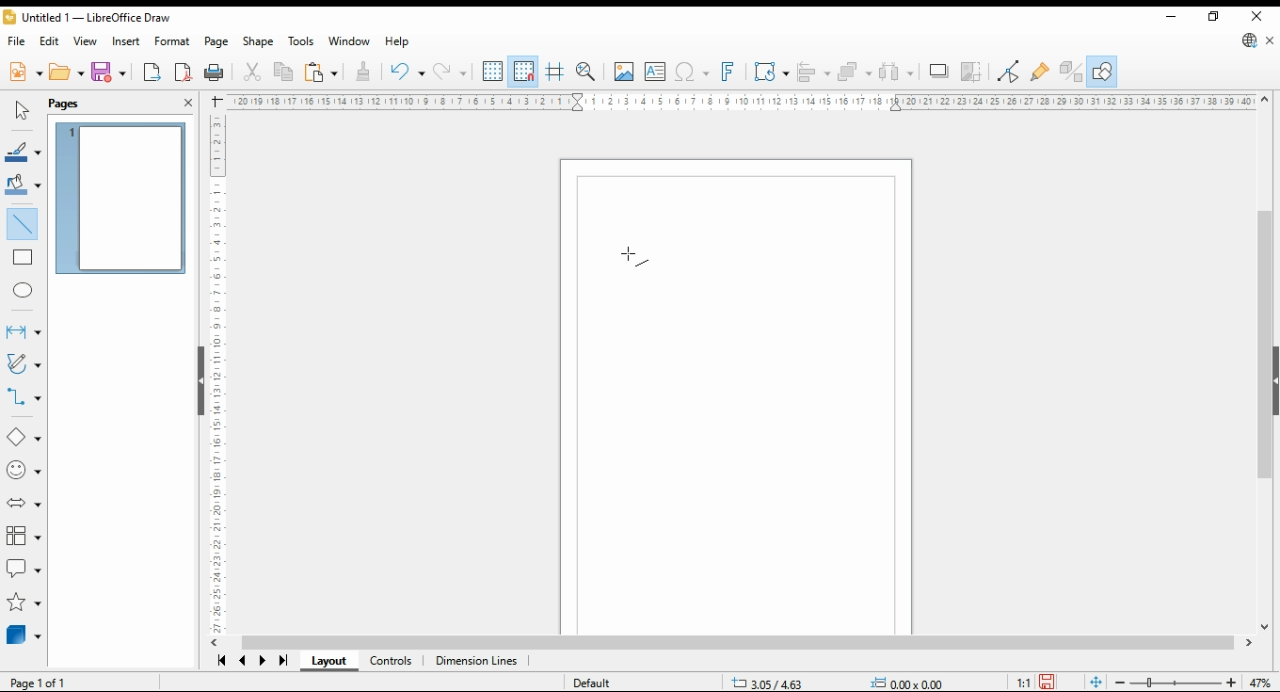  What do you see at coordinates (692, 72) in the screenshot?
I see `insert special characters` at bounding box center [692, 72].